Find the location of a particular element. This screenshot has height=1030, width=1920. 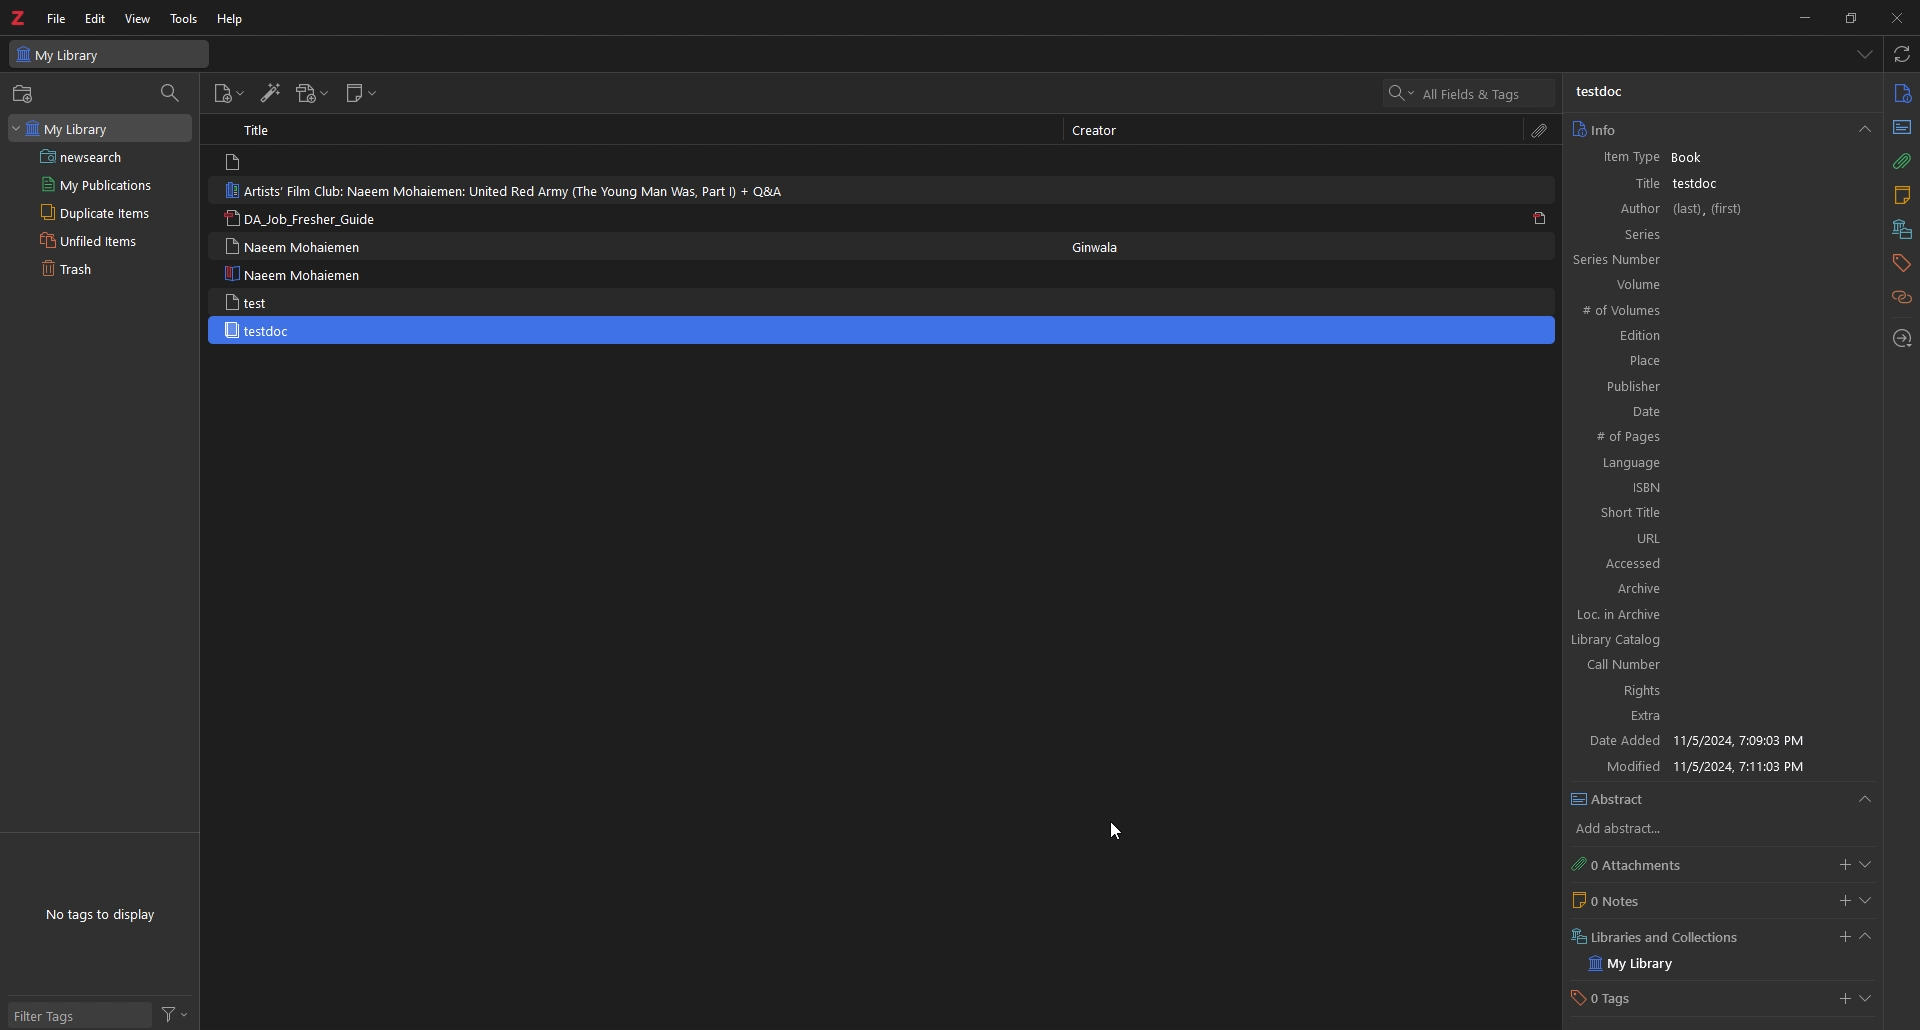

filter tags is located at coordinates (77, 1017).